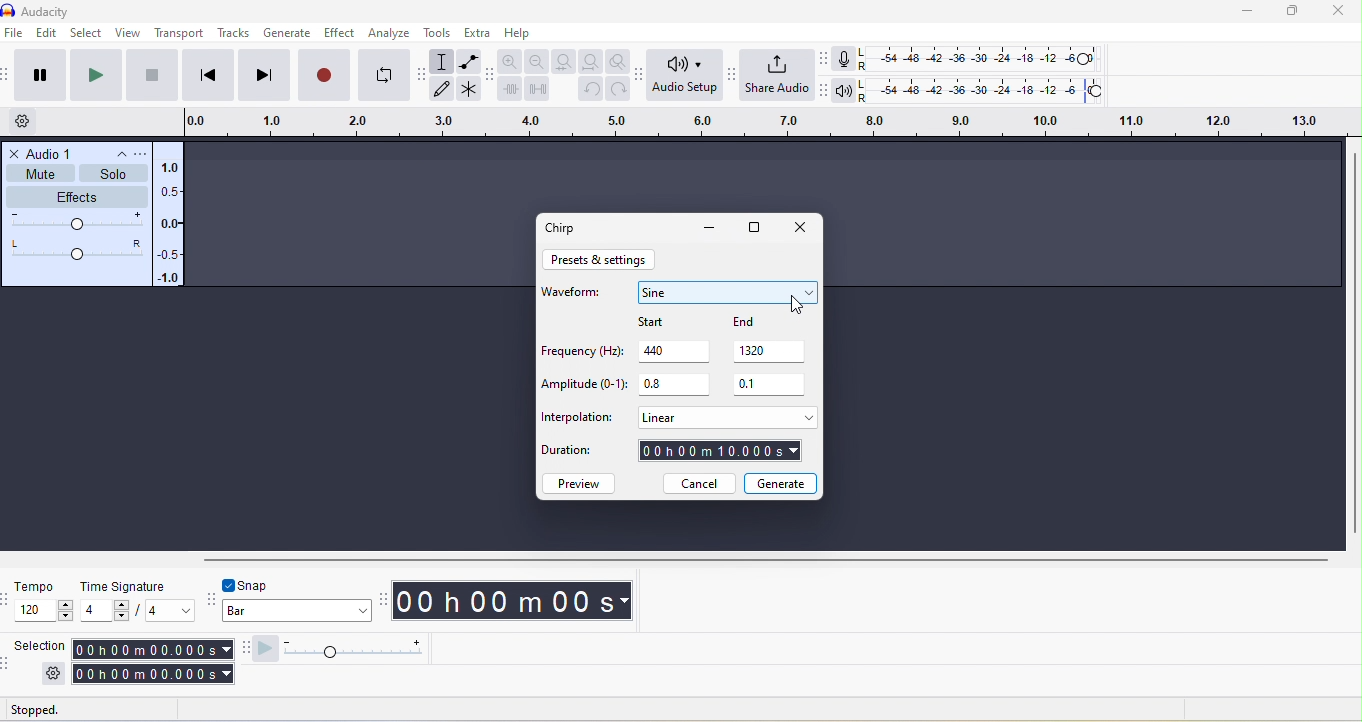 This screenshot has height=722, width=1362. Describe the element at coordinates (757, 229) in the screenshot. I see `maximize` at that location.